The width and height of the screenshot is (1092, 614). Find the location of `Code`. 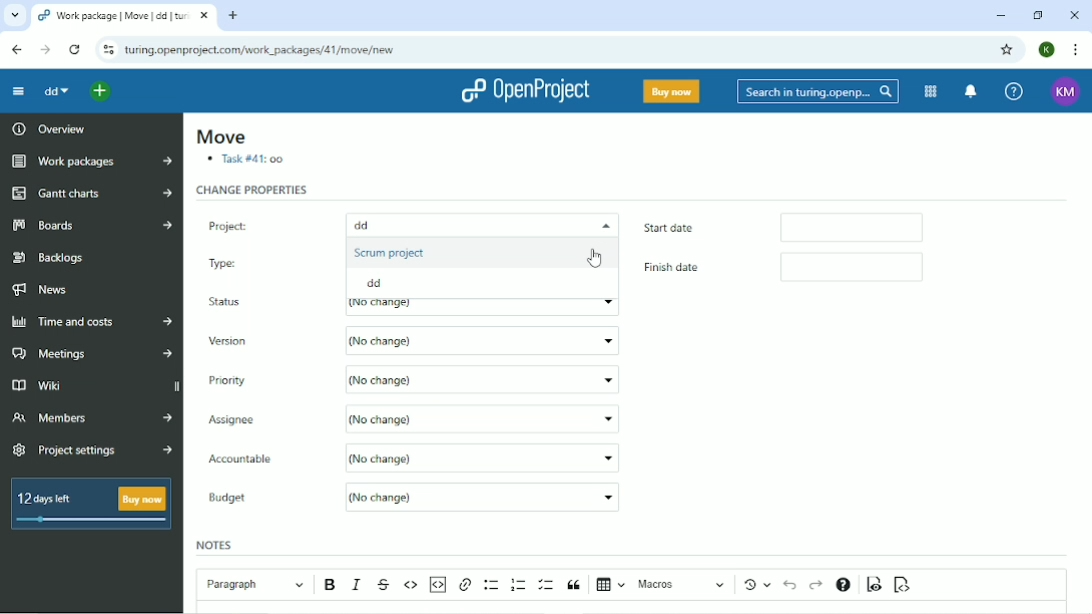

Code is located at coordinates (411, 584).